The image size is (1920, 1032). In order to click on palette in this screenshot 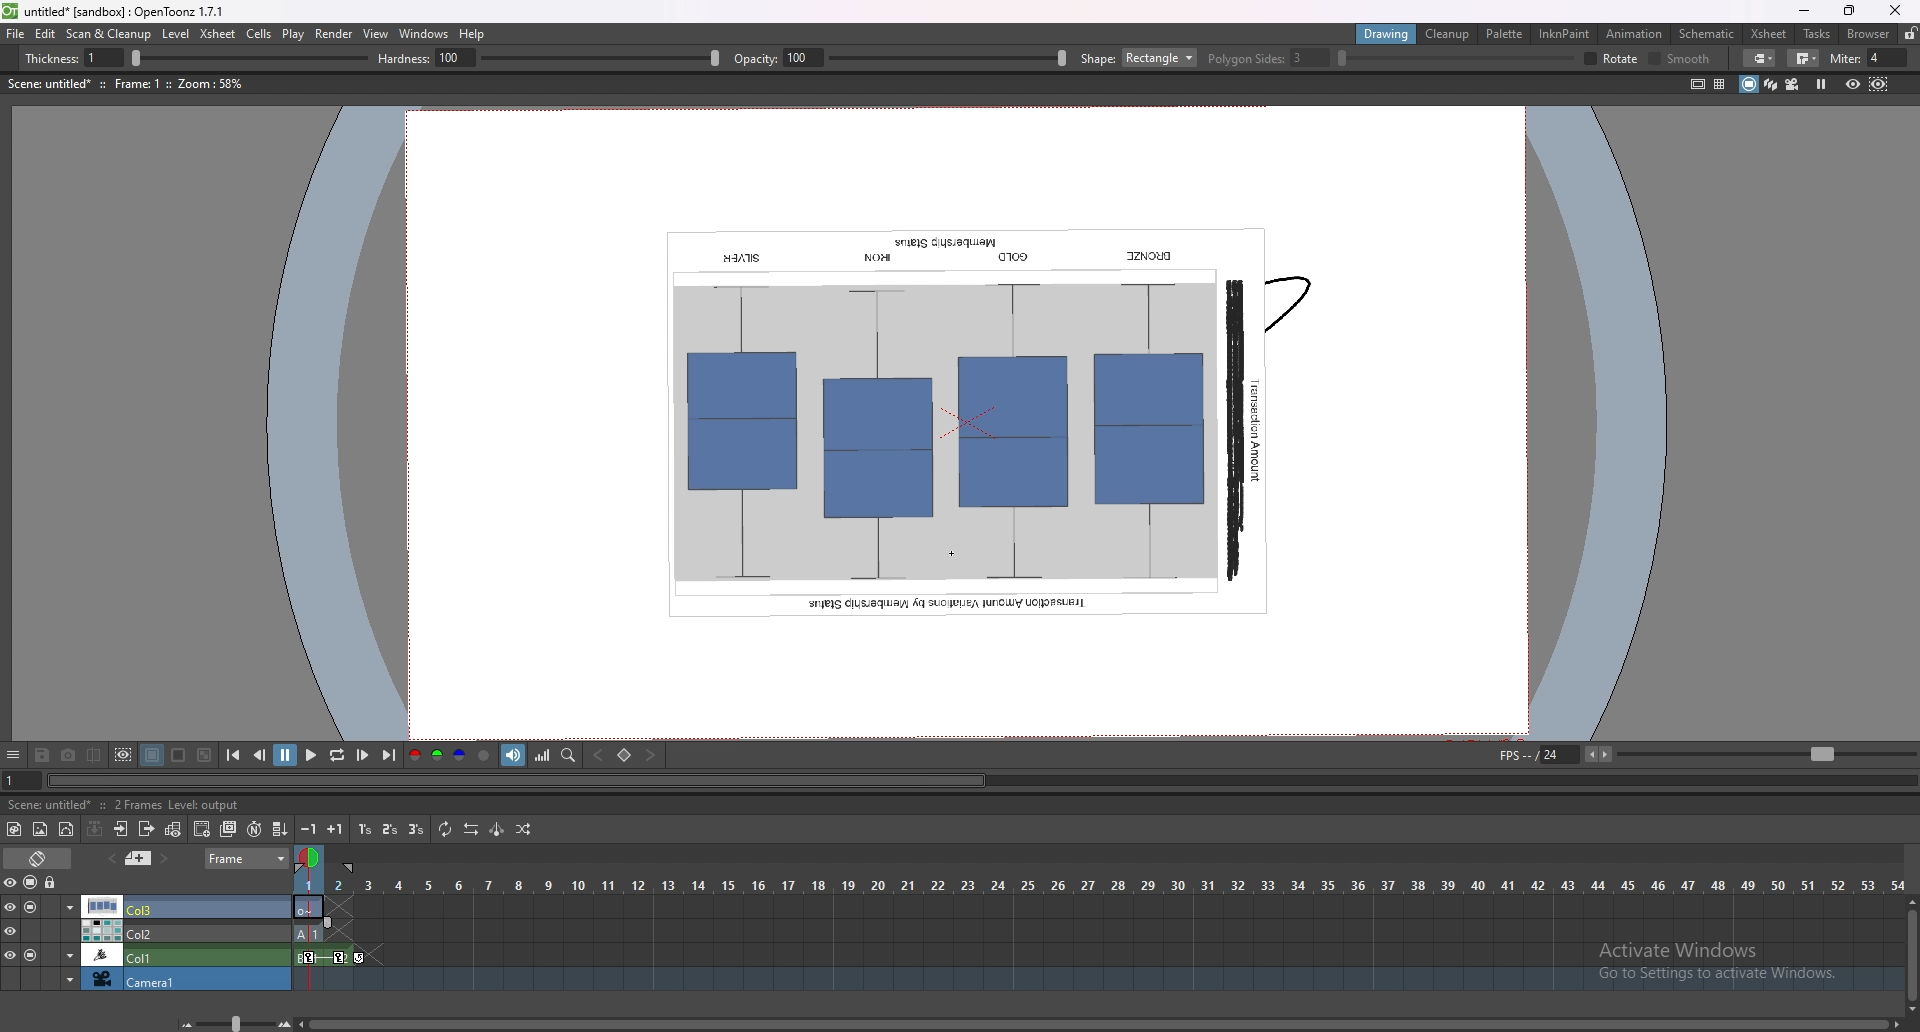, I will do `click(1505, 33)`.